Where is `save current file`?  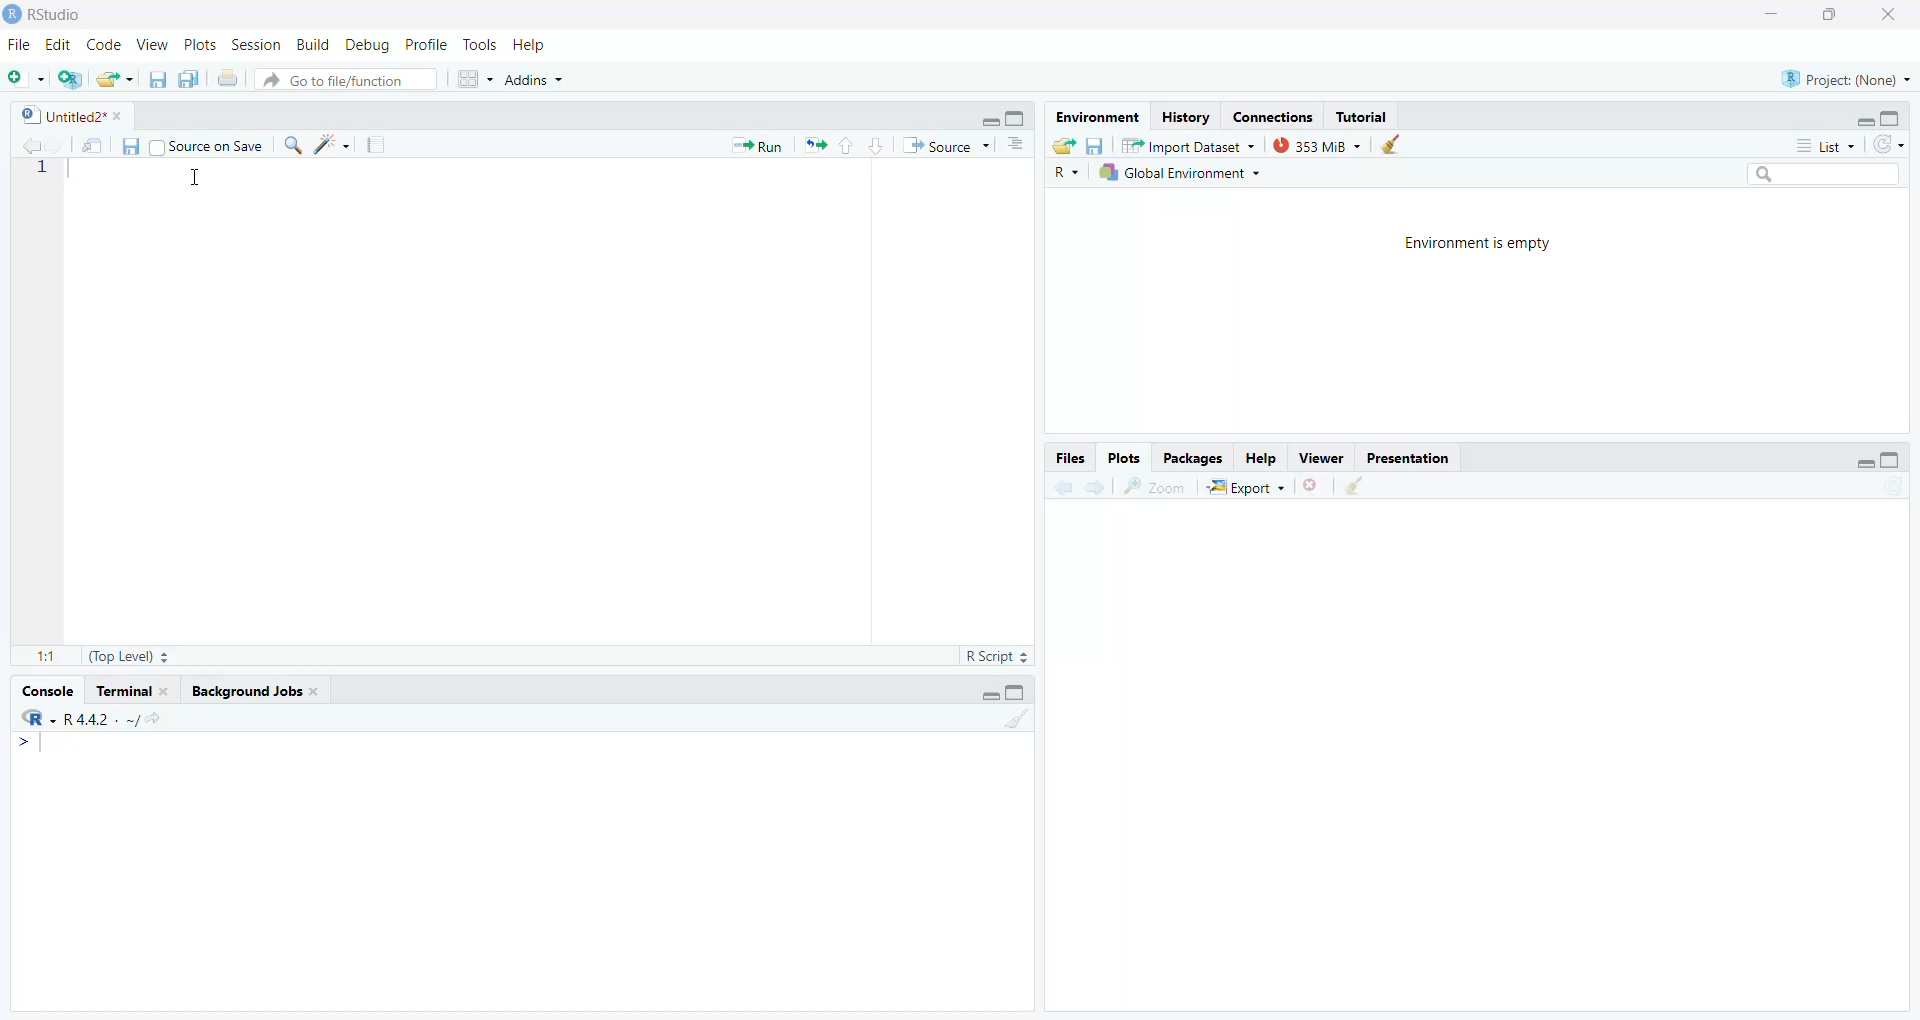 save current file is located at coordinates (159, 80).